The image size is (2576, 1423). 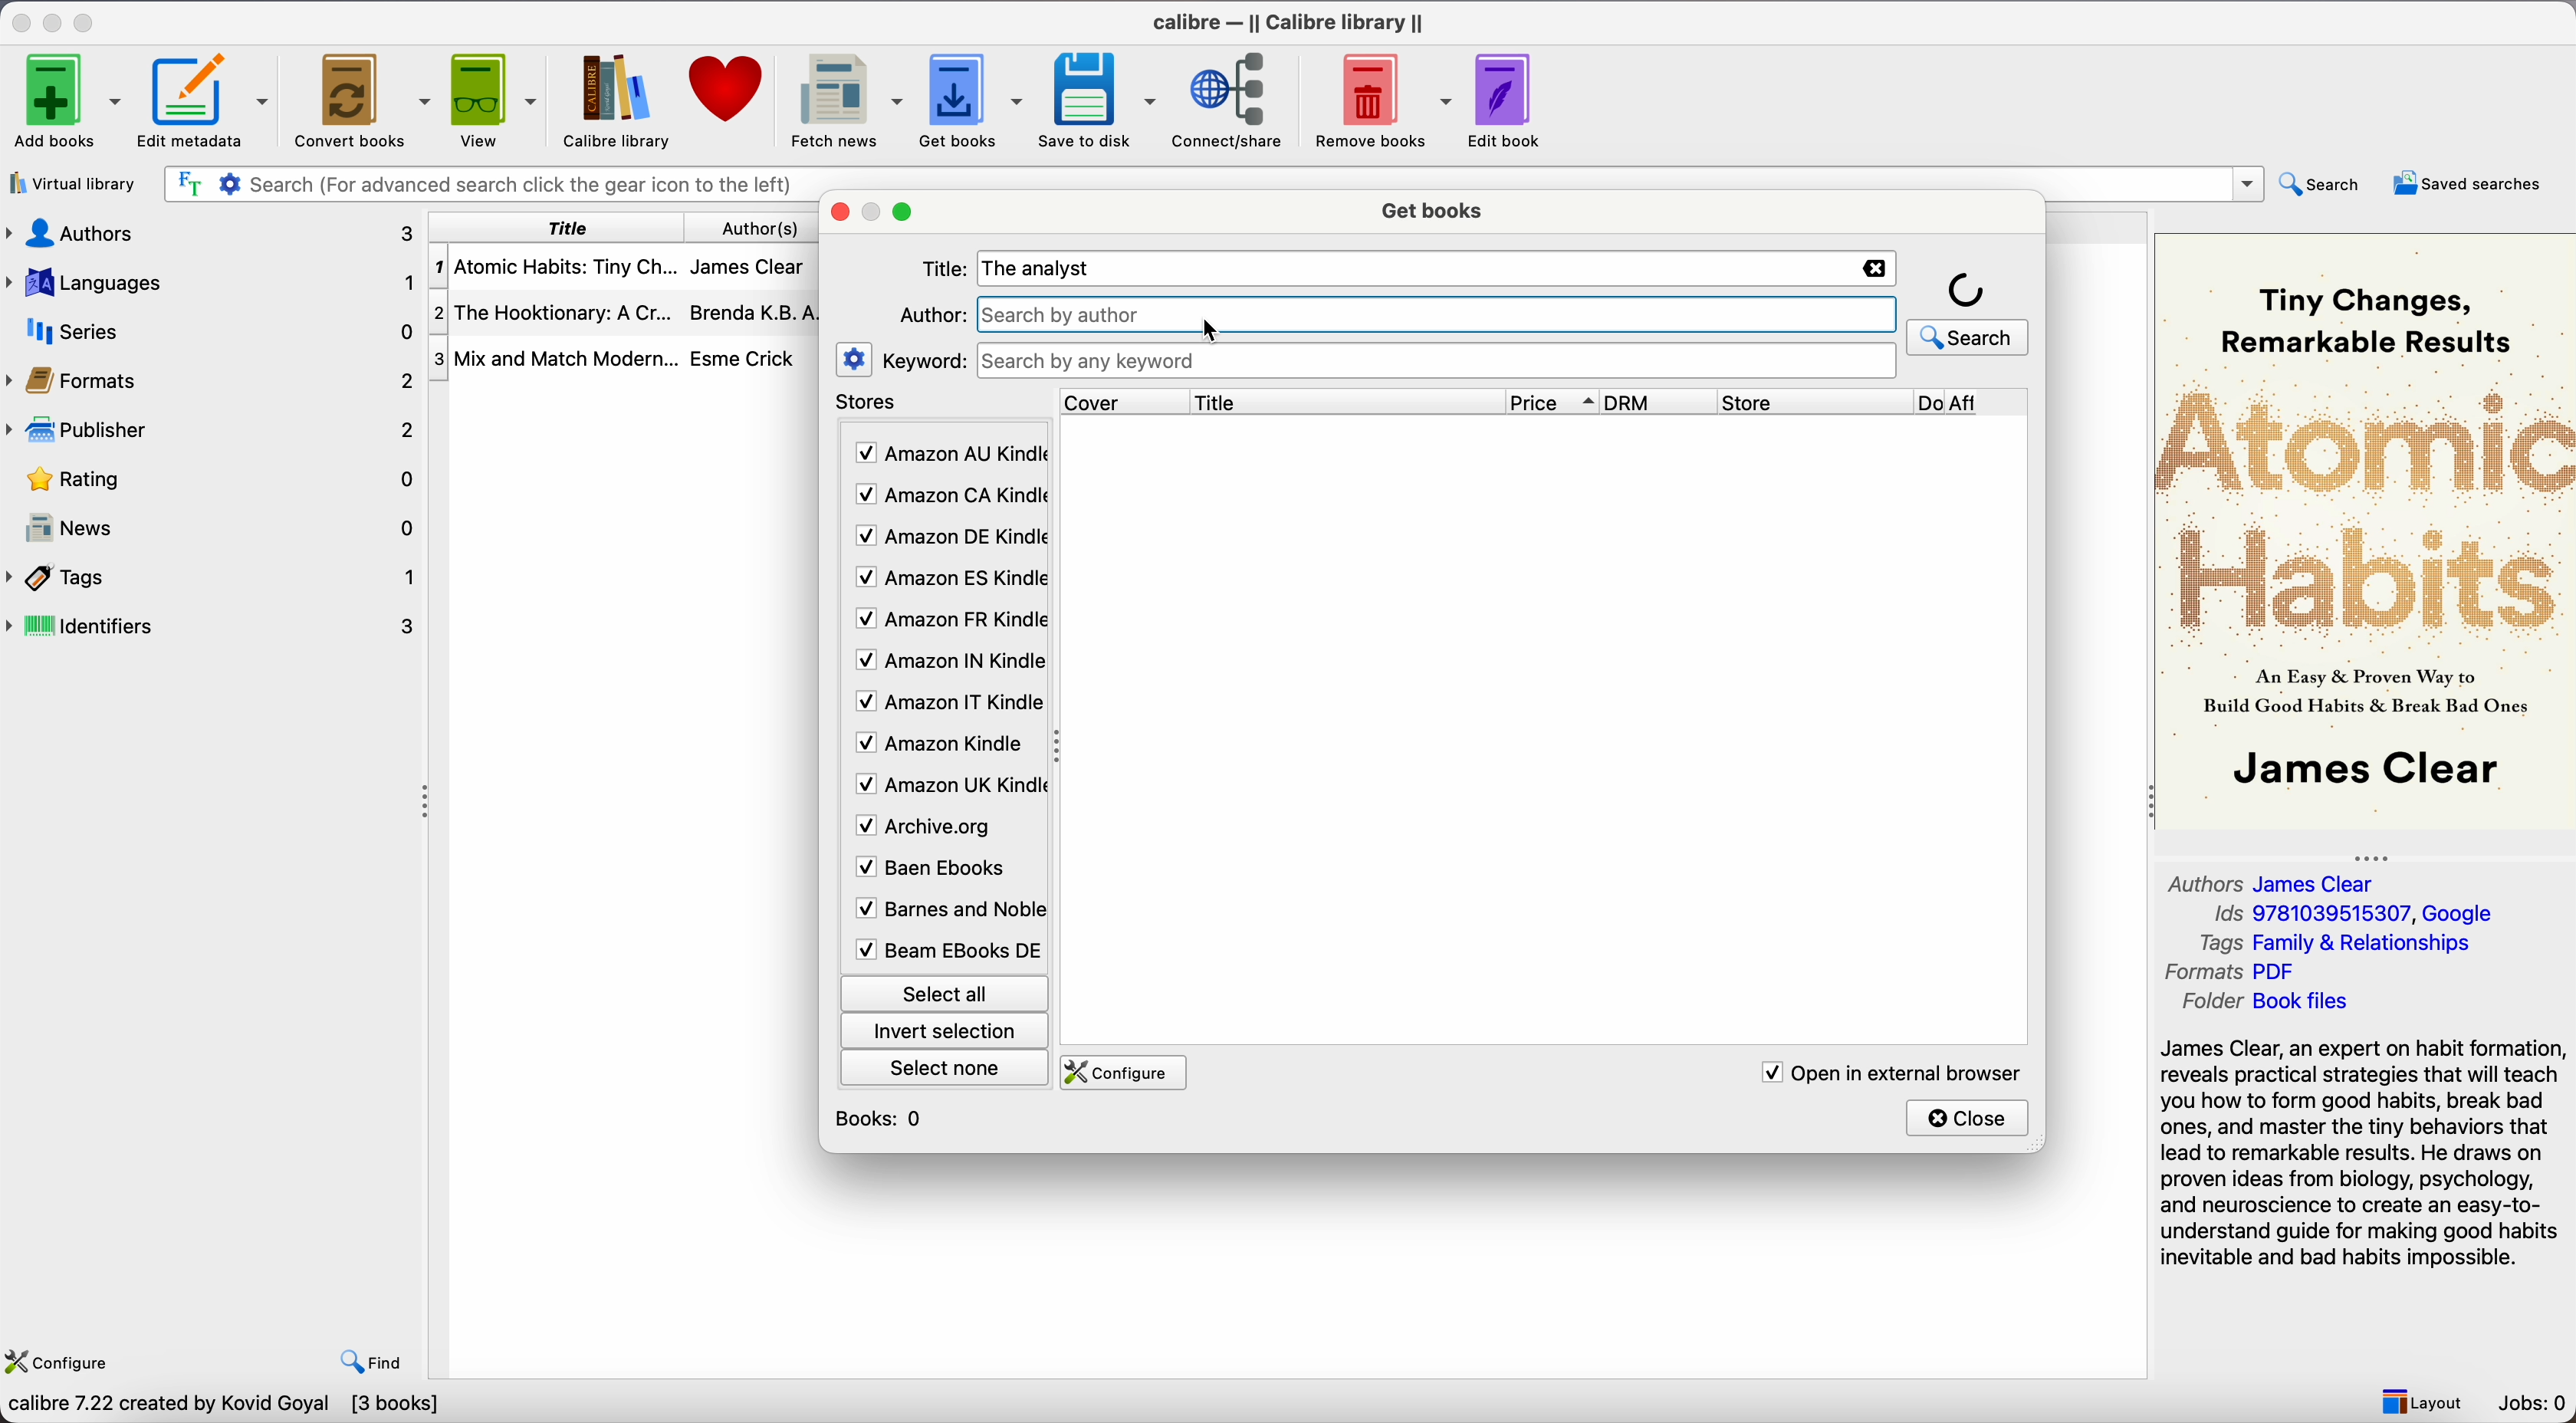 What do you see at coordinates (88, 19) in the screenshot?
I see `maximize` at bounding box center [88, 19].